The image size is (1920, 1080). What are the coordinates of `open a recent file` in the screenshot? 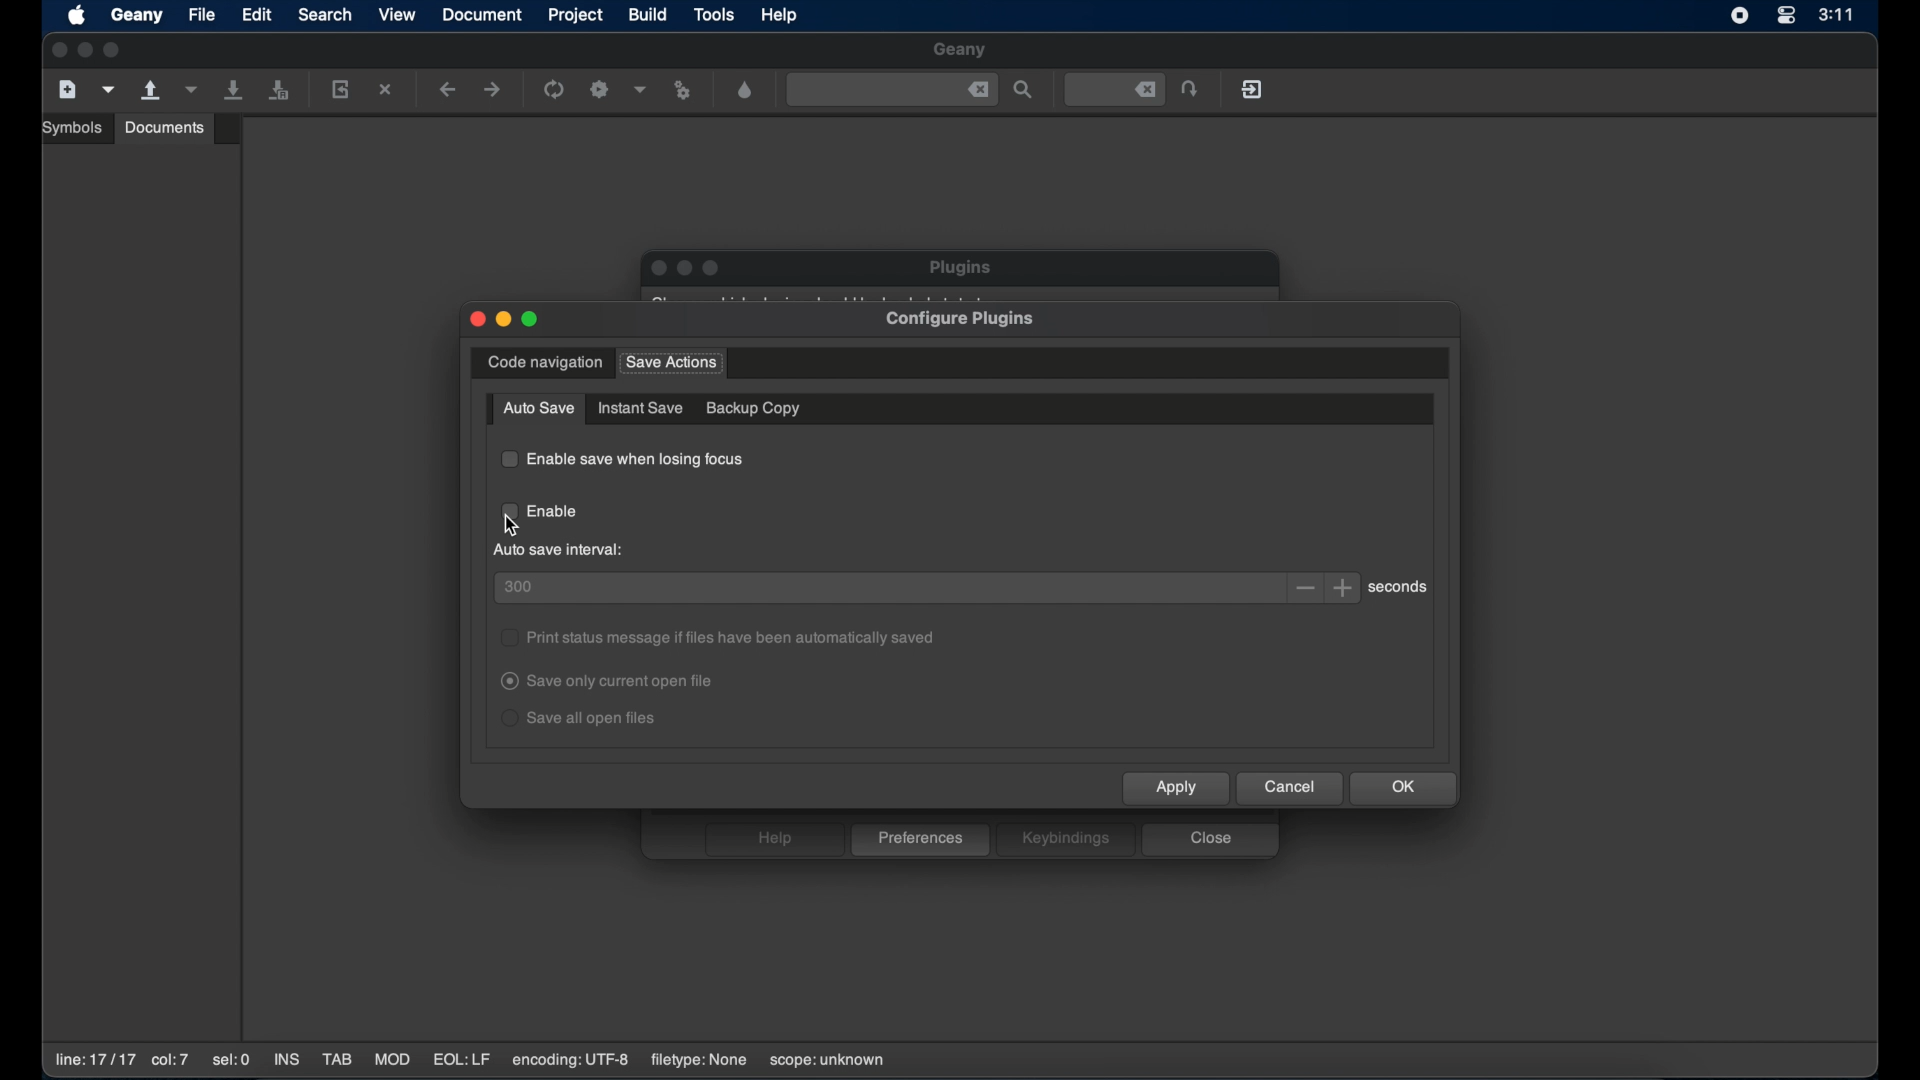 It's located at (191, 90).